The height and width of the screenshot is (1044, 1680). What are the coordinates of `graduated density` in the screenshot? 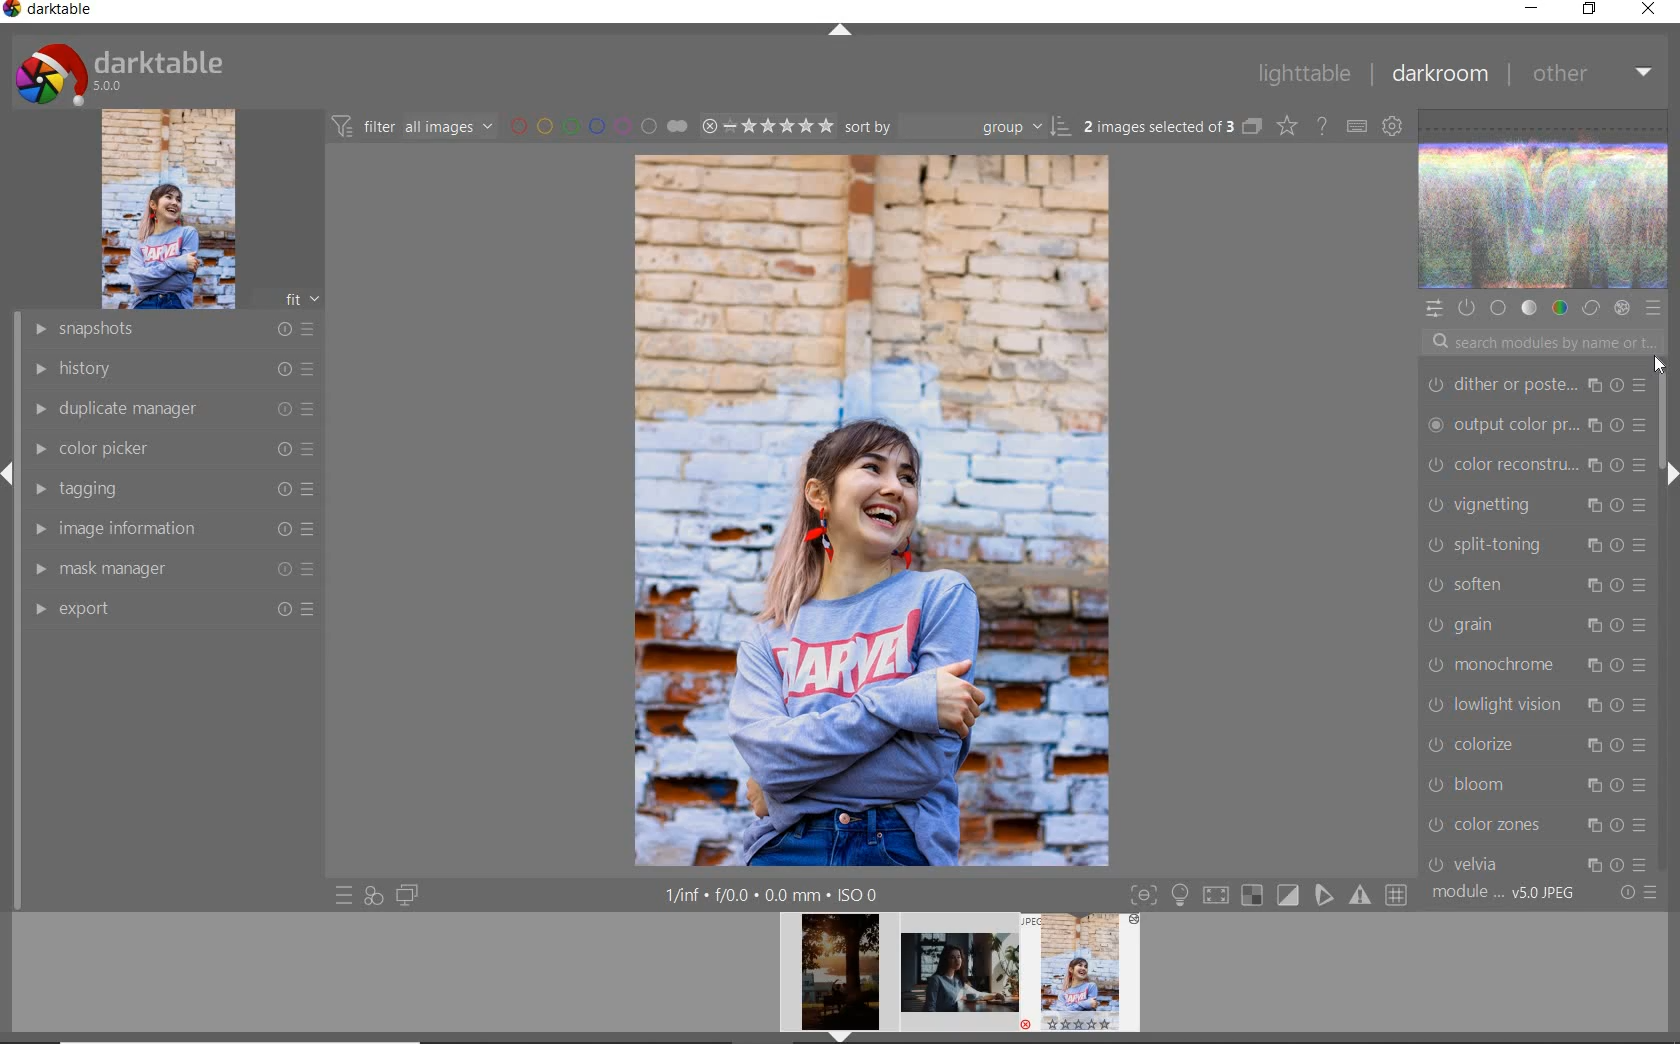 It's located at (1533, 380).